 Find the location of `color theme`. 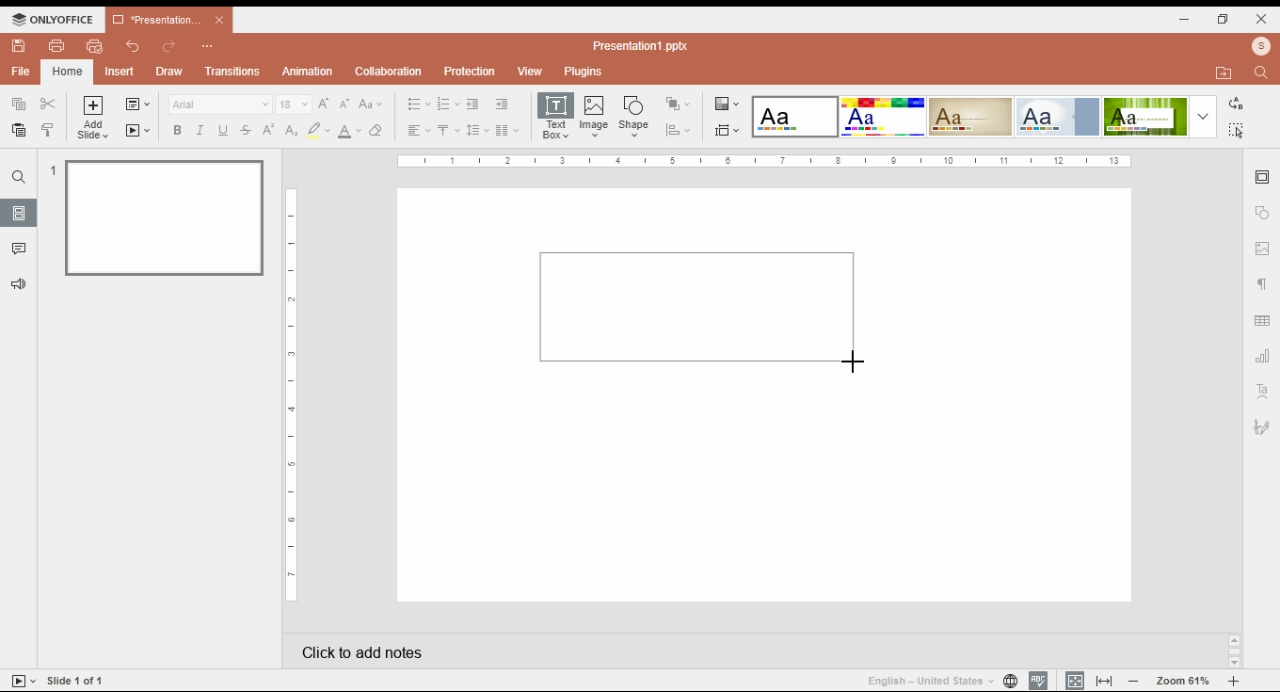

color theme is located at coordinates (883, 117).